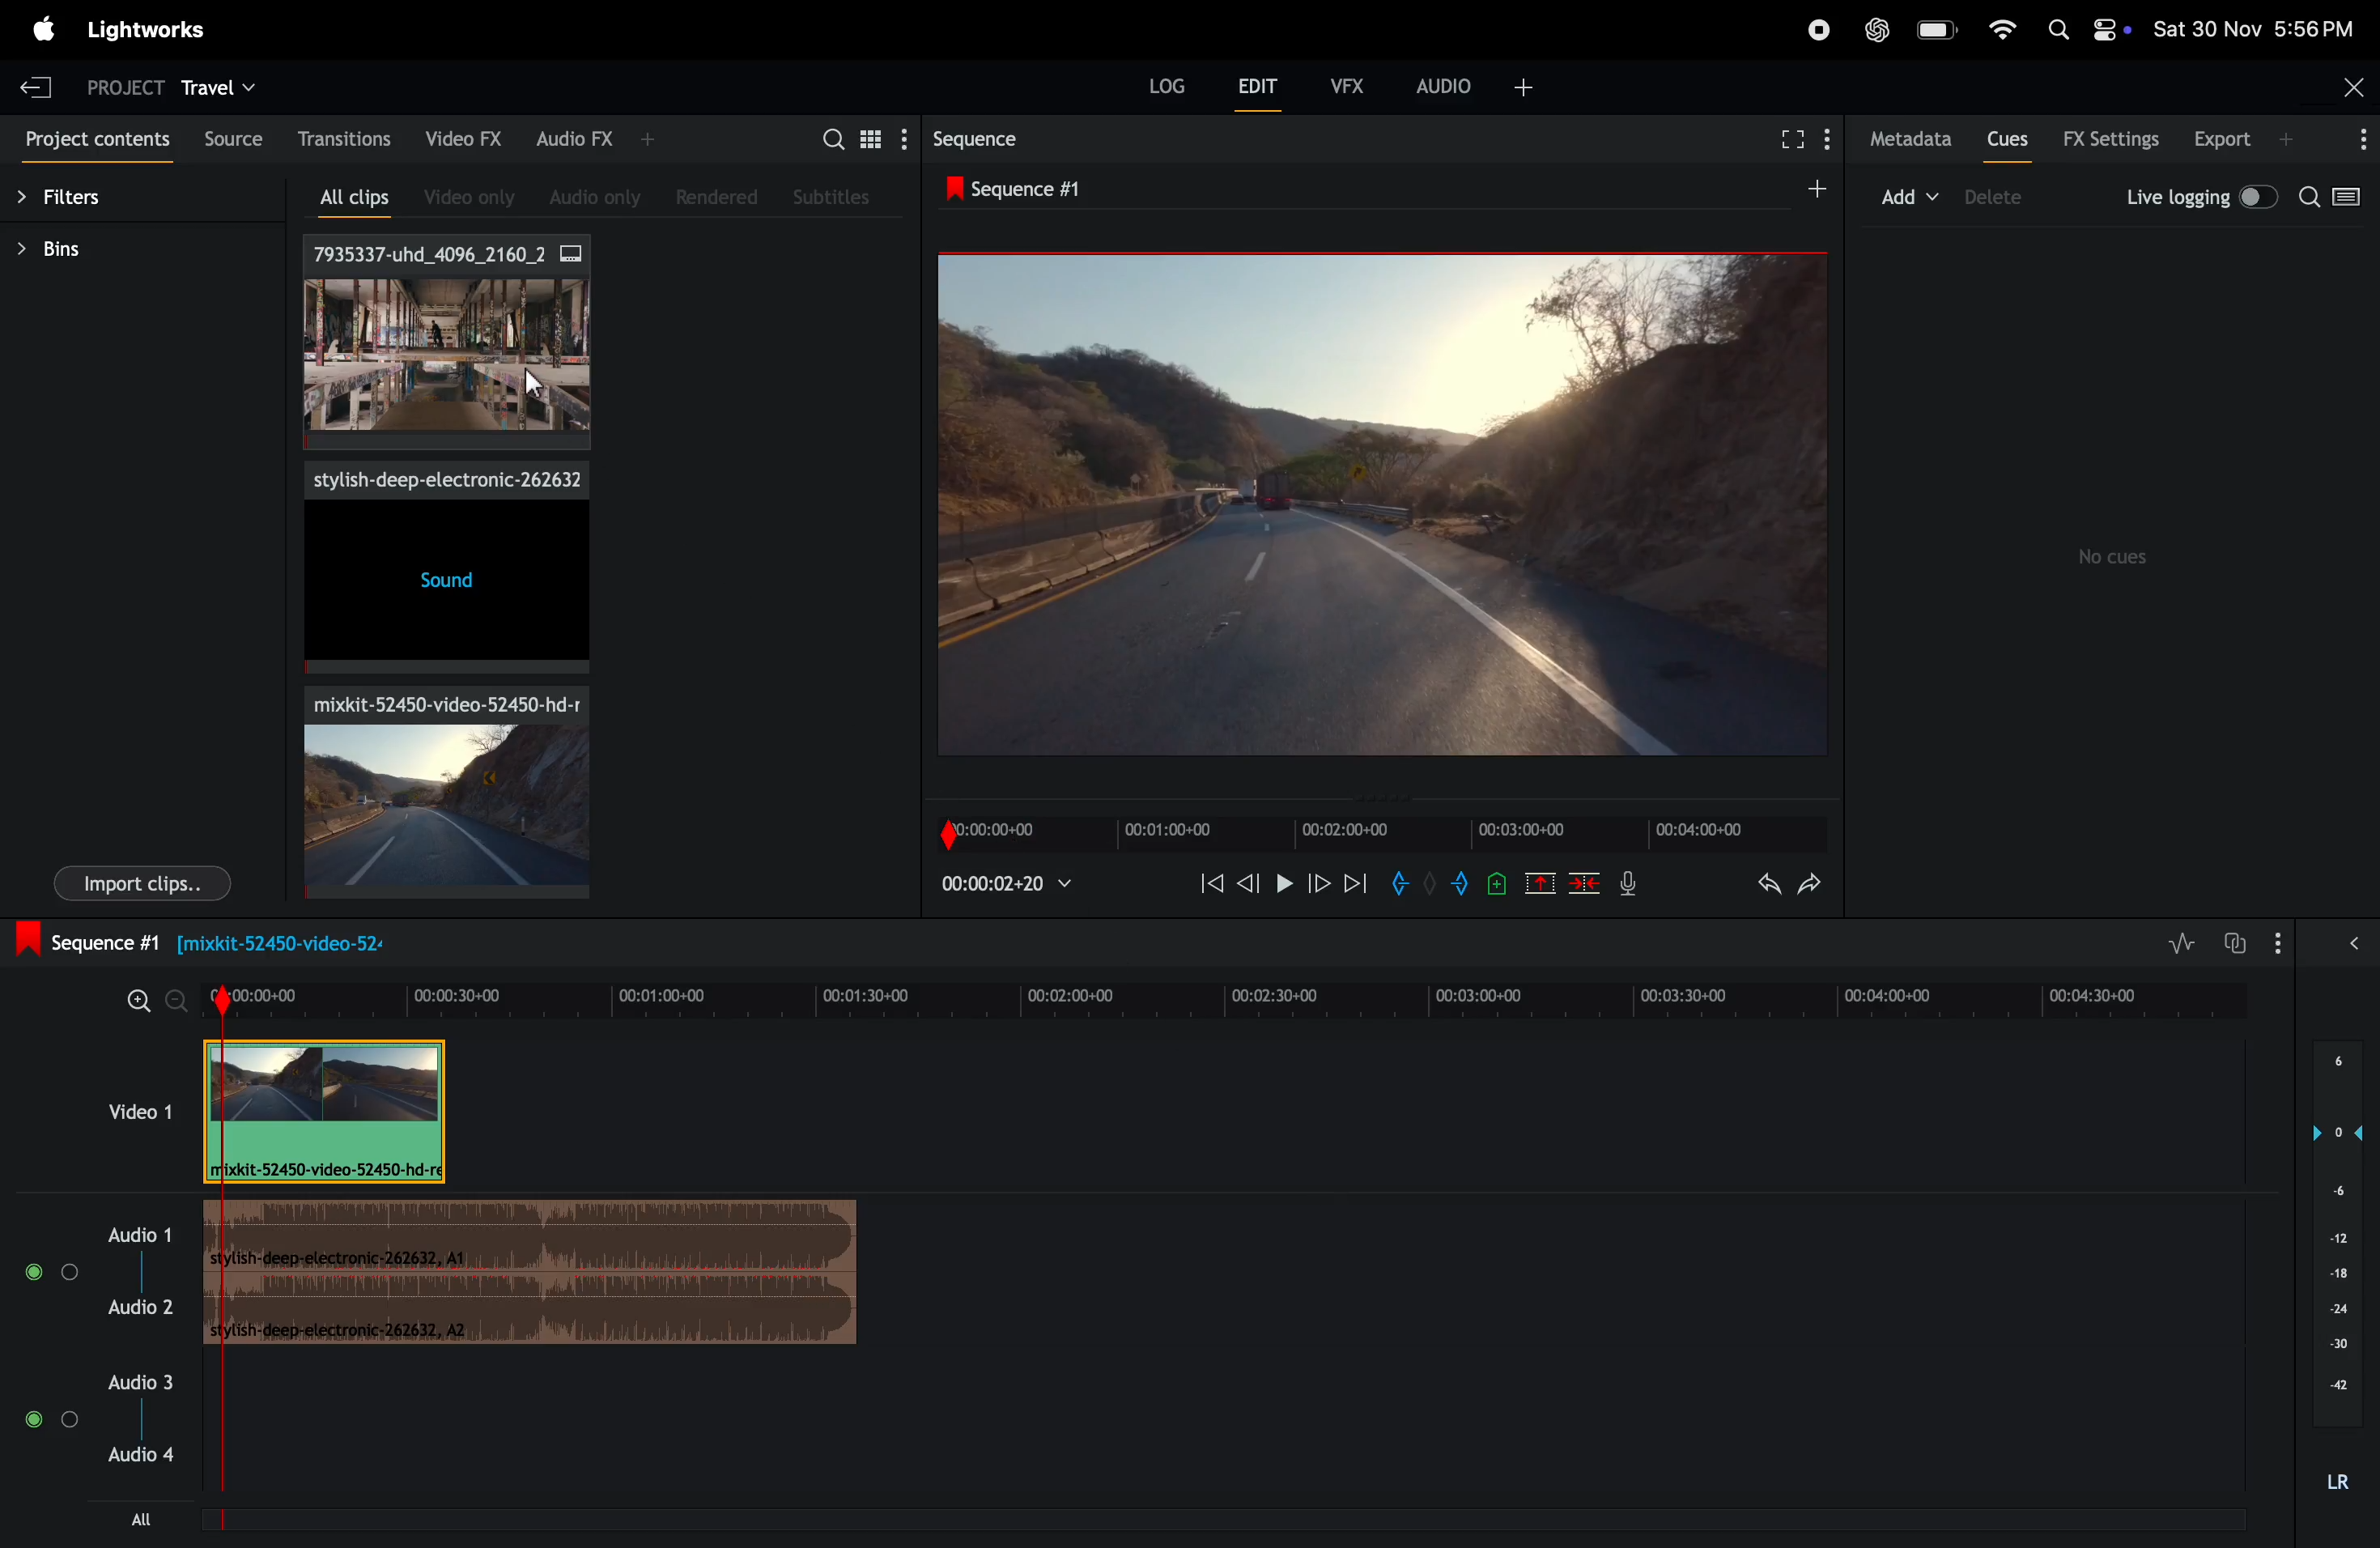 This screenshot has height=1548, width=2380. What do you see at coordinates (2175, 942) in the screenshot?
I see `toggle audio editing levels` at bounding box center [2175, 942].